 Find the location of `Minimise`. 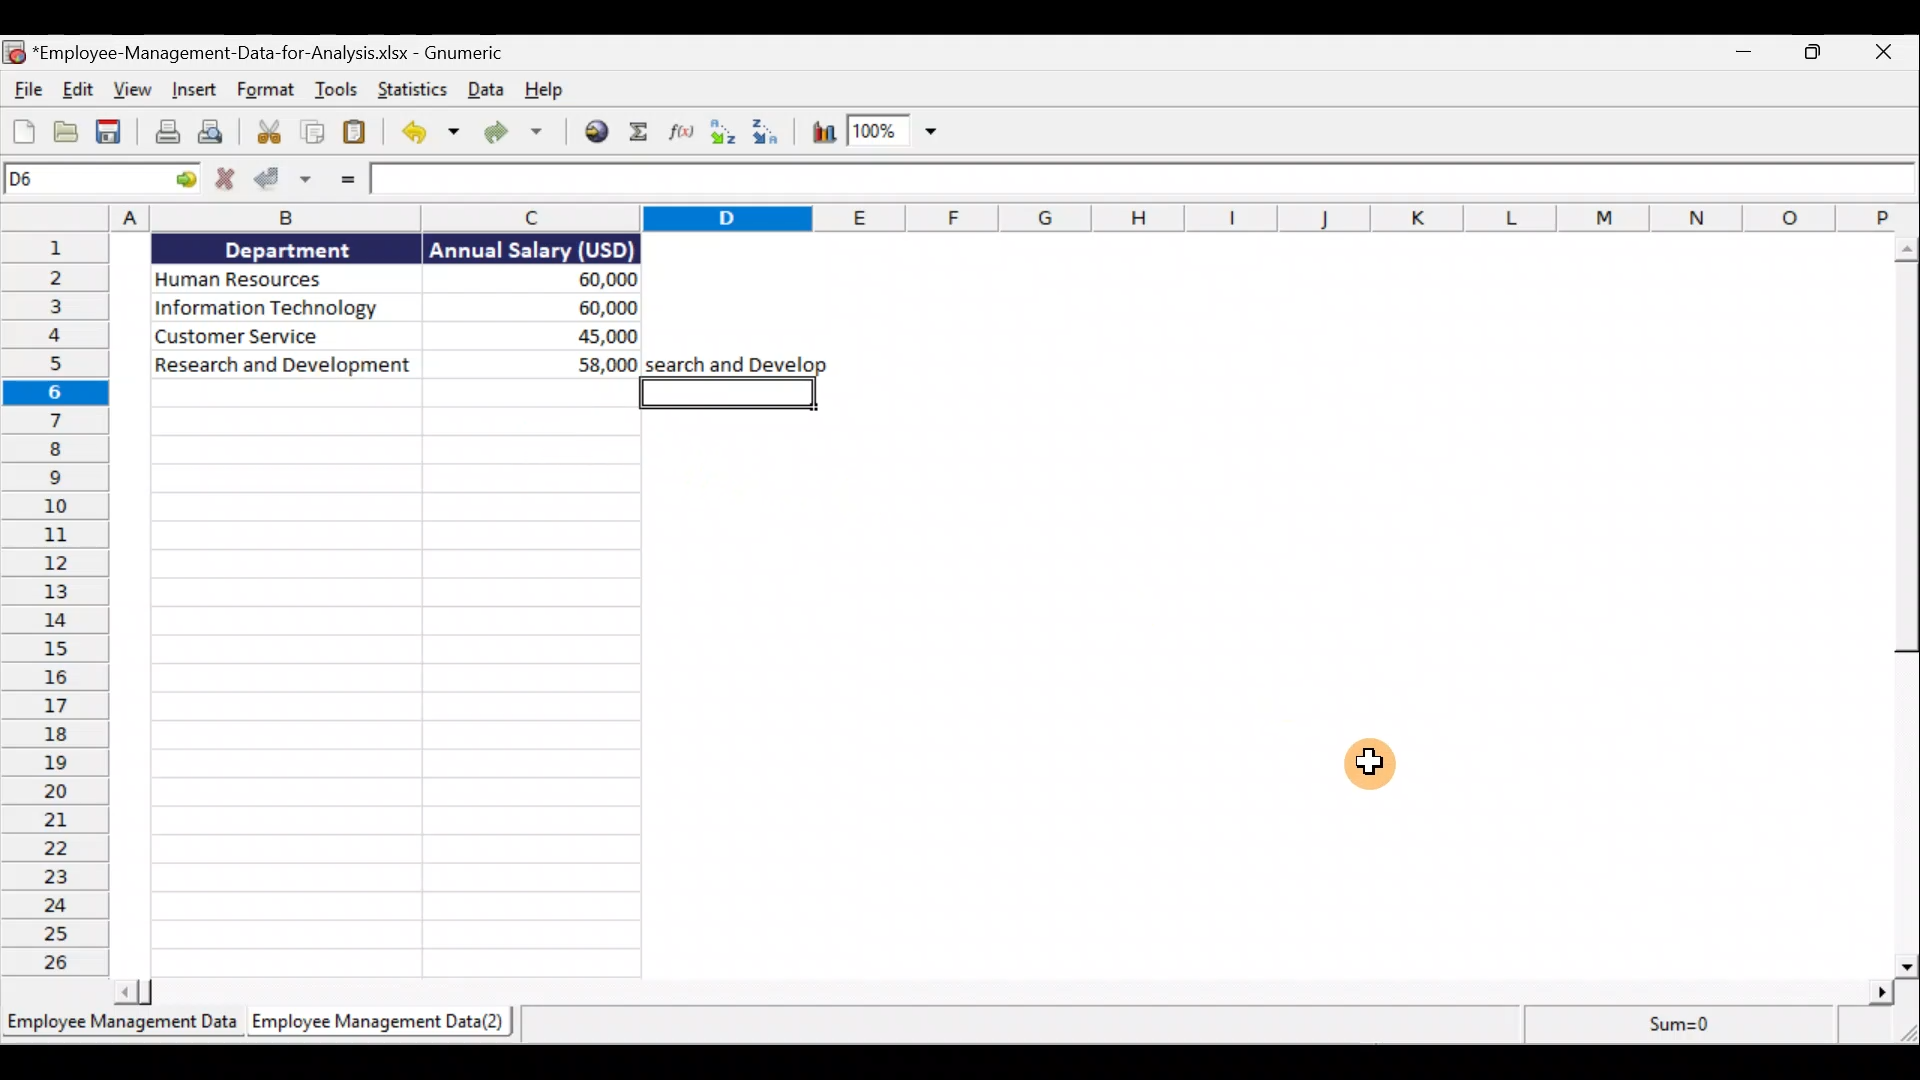

Minimise is located at coordinates (1748, 56).